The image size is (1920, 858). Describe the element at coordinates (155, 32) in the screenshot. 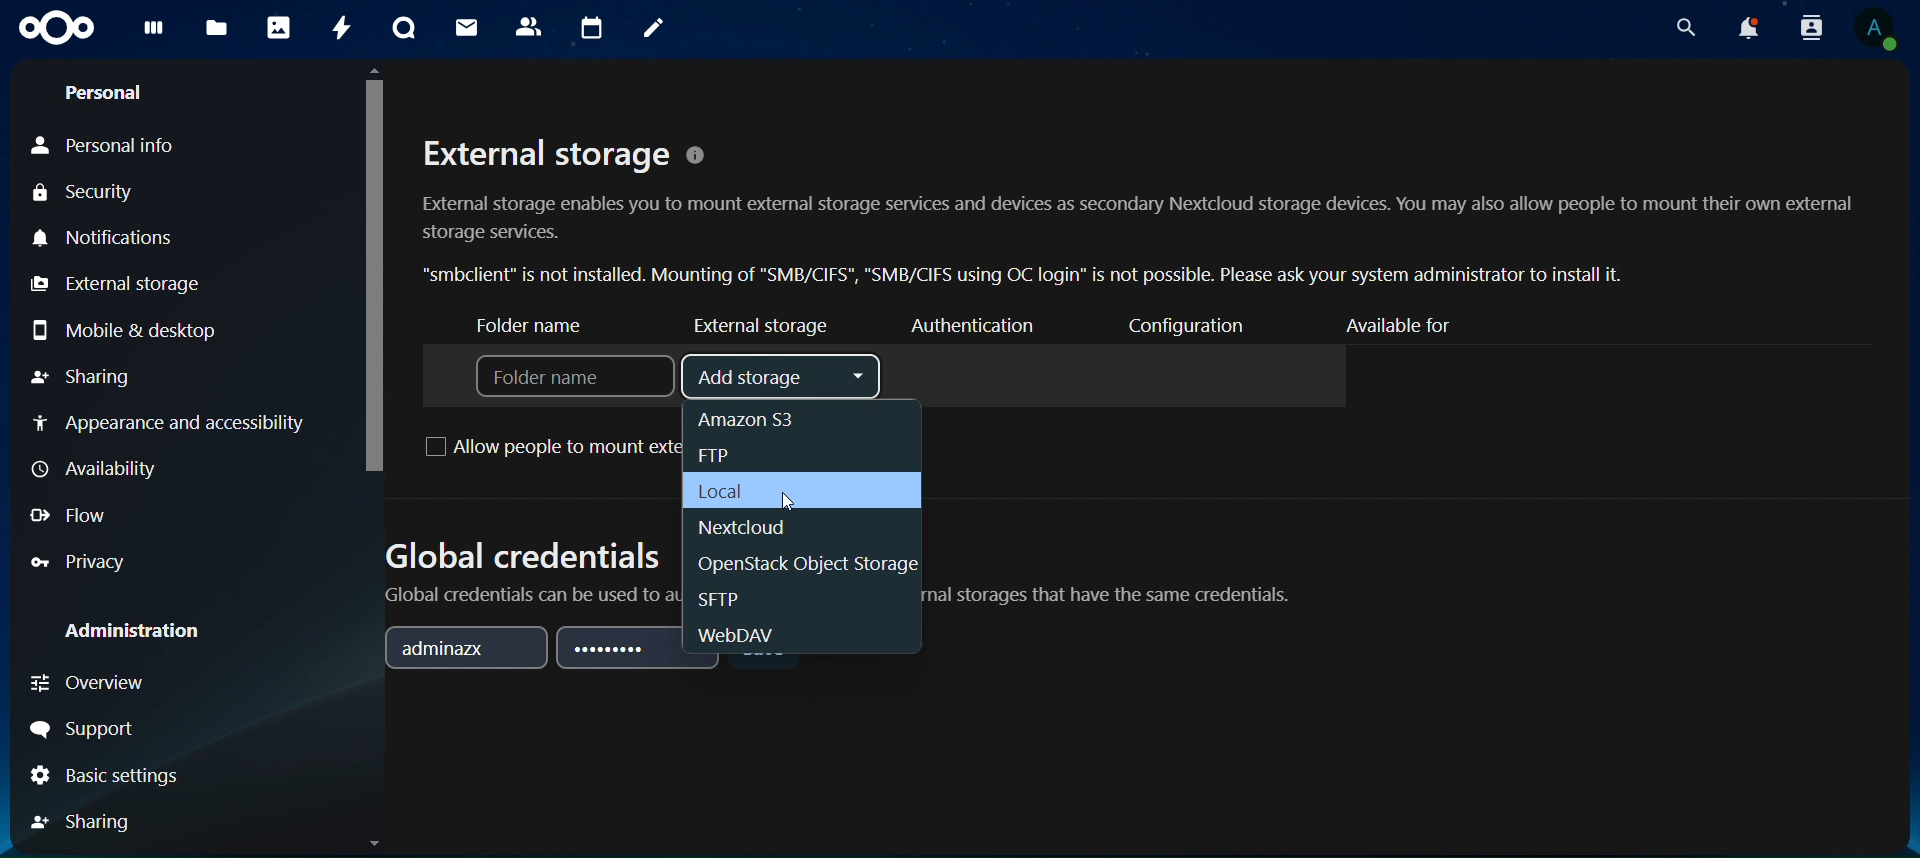

I see `dashboard` at that location.